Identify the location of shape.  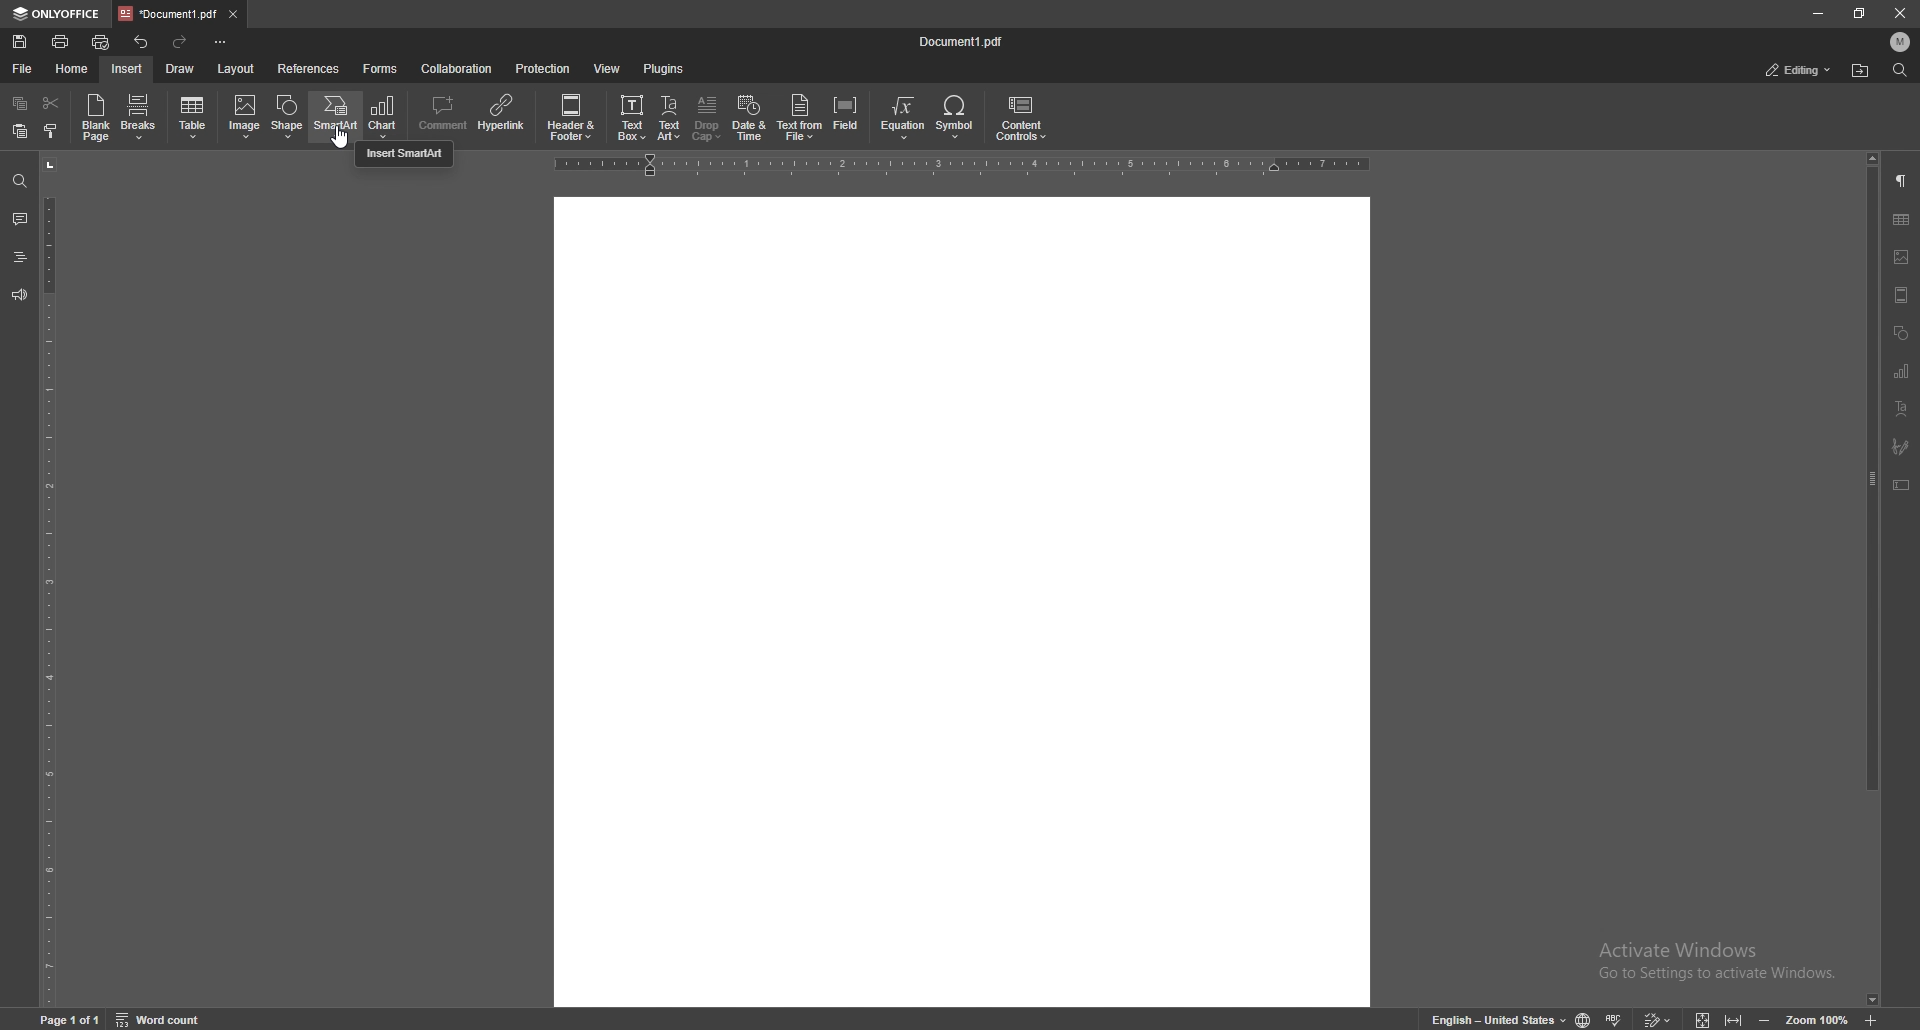
(289, 116).